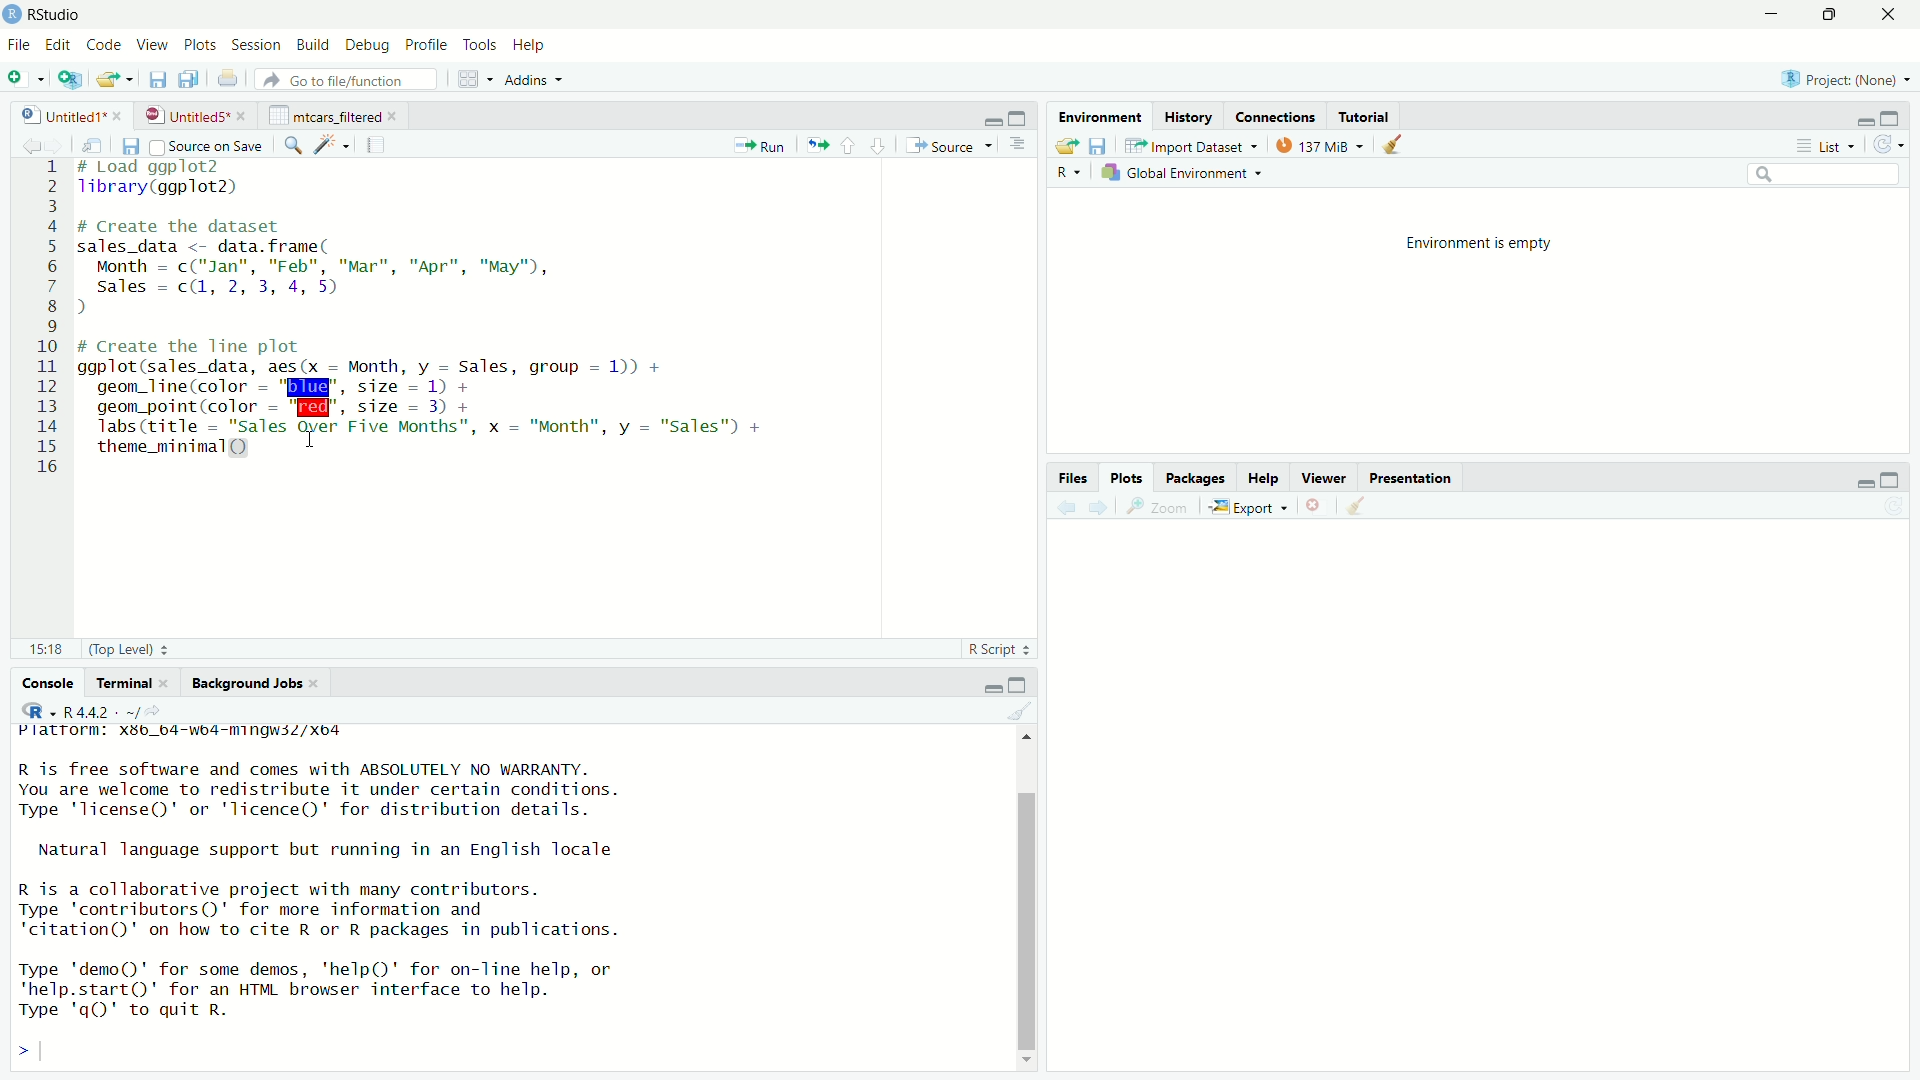 This screenshot has height=1080, width=1920. What do you see at coordinates (533, 47) in the screenshot?
I see `help` at bounding box center [533, 47].